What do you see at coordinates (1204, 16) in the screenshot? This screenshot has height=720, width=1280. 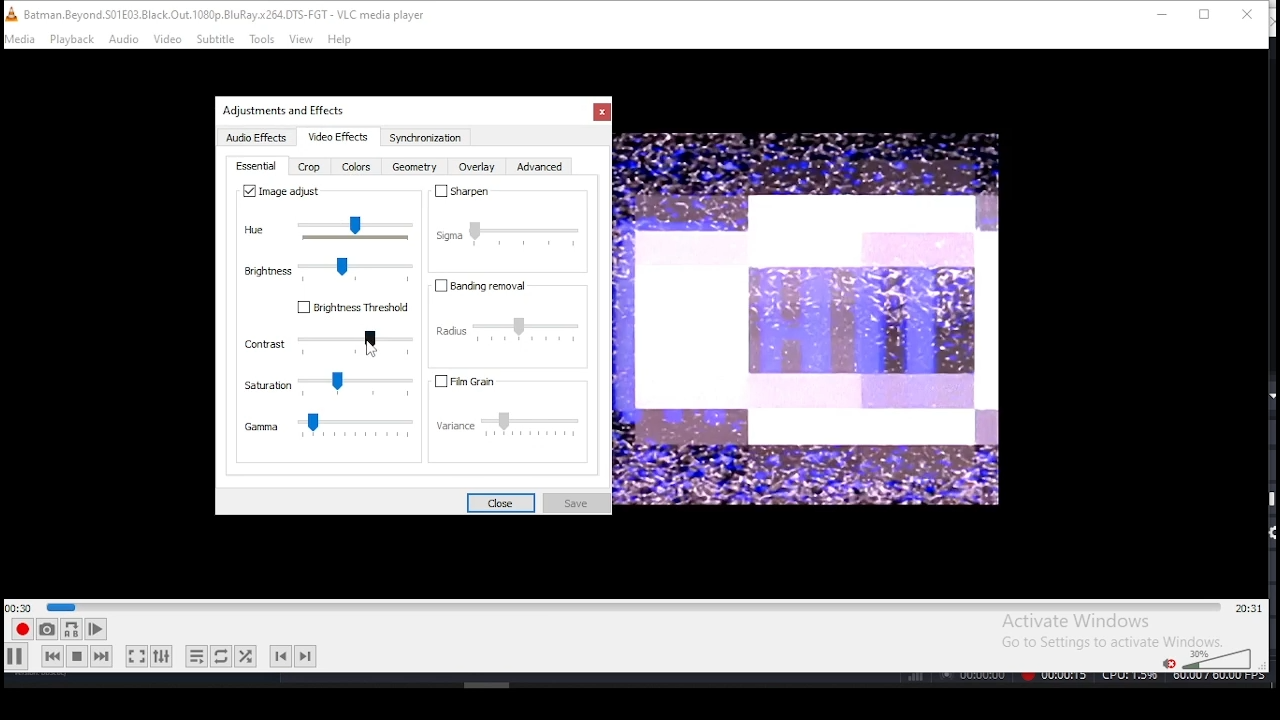 I see `restore` at bounding box center [1204, 16].